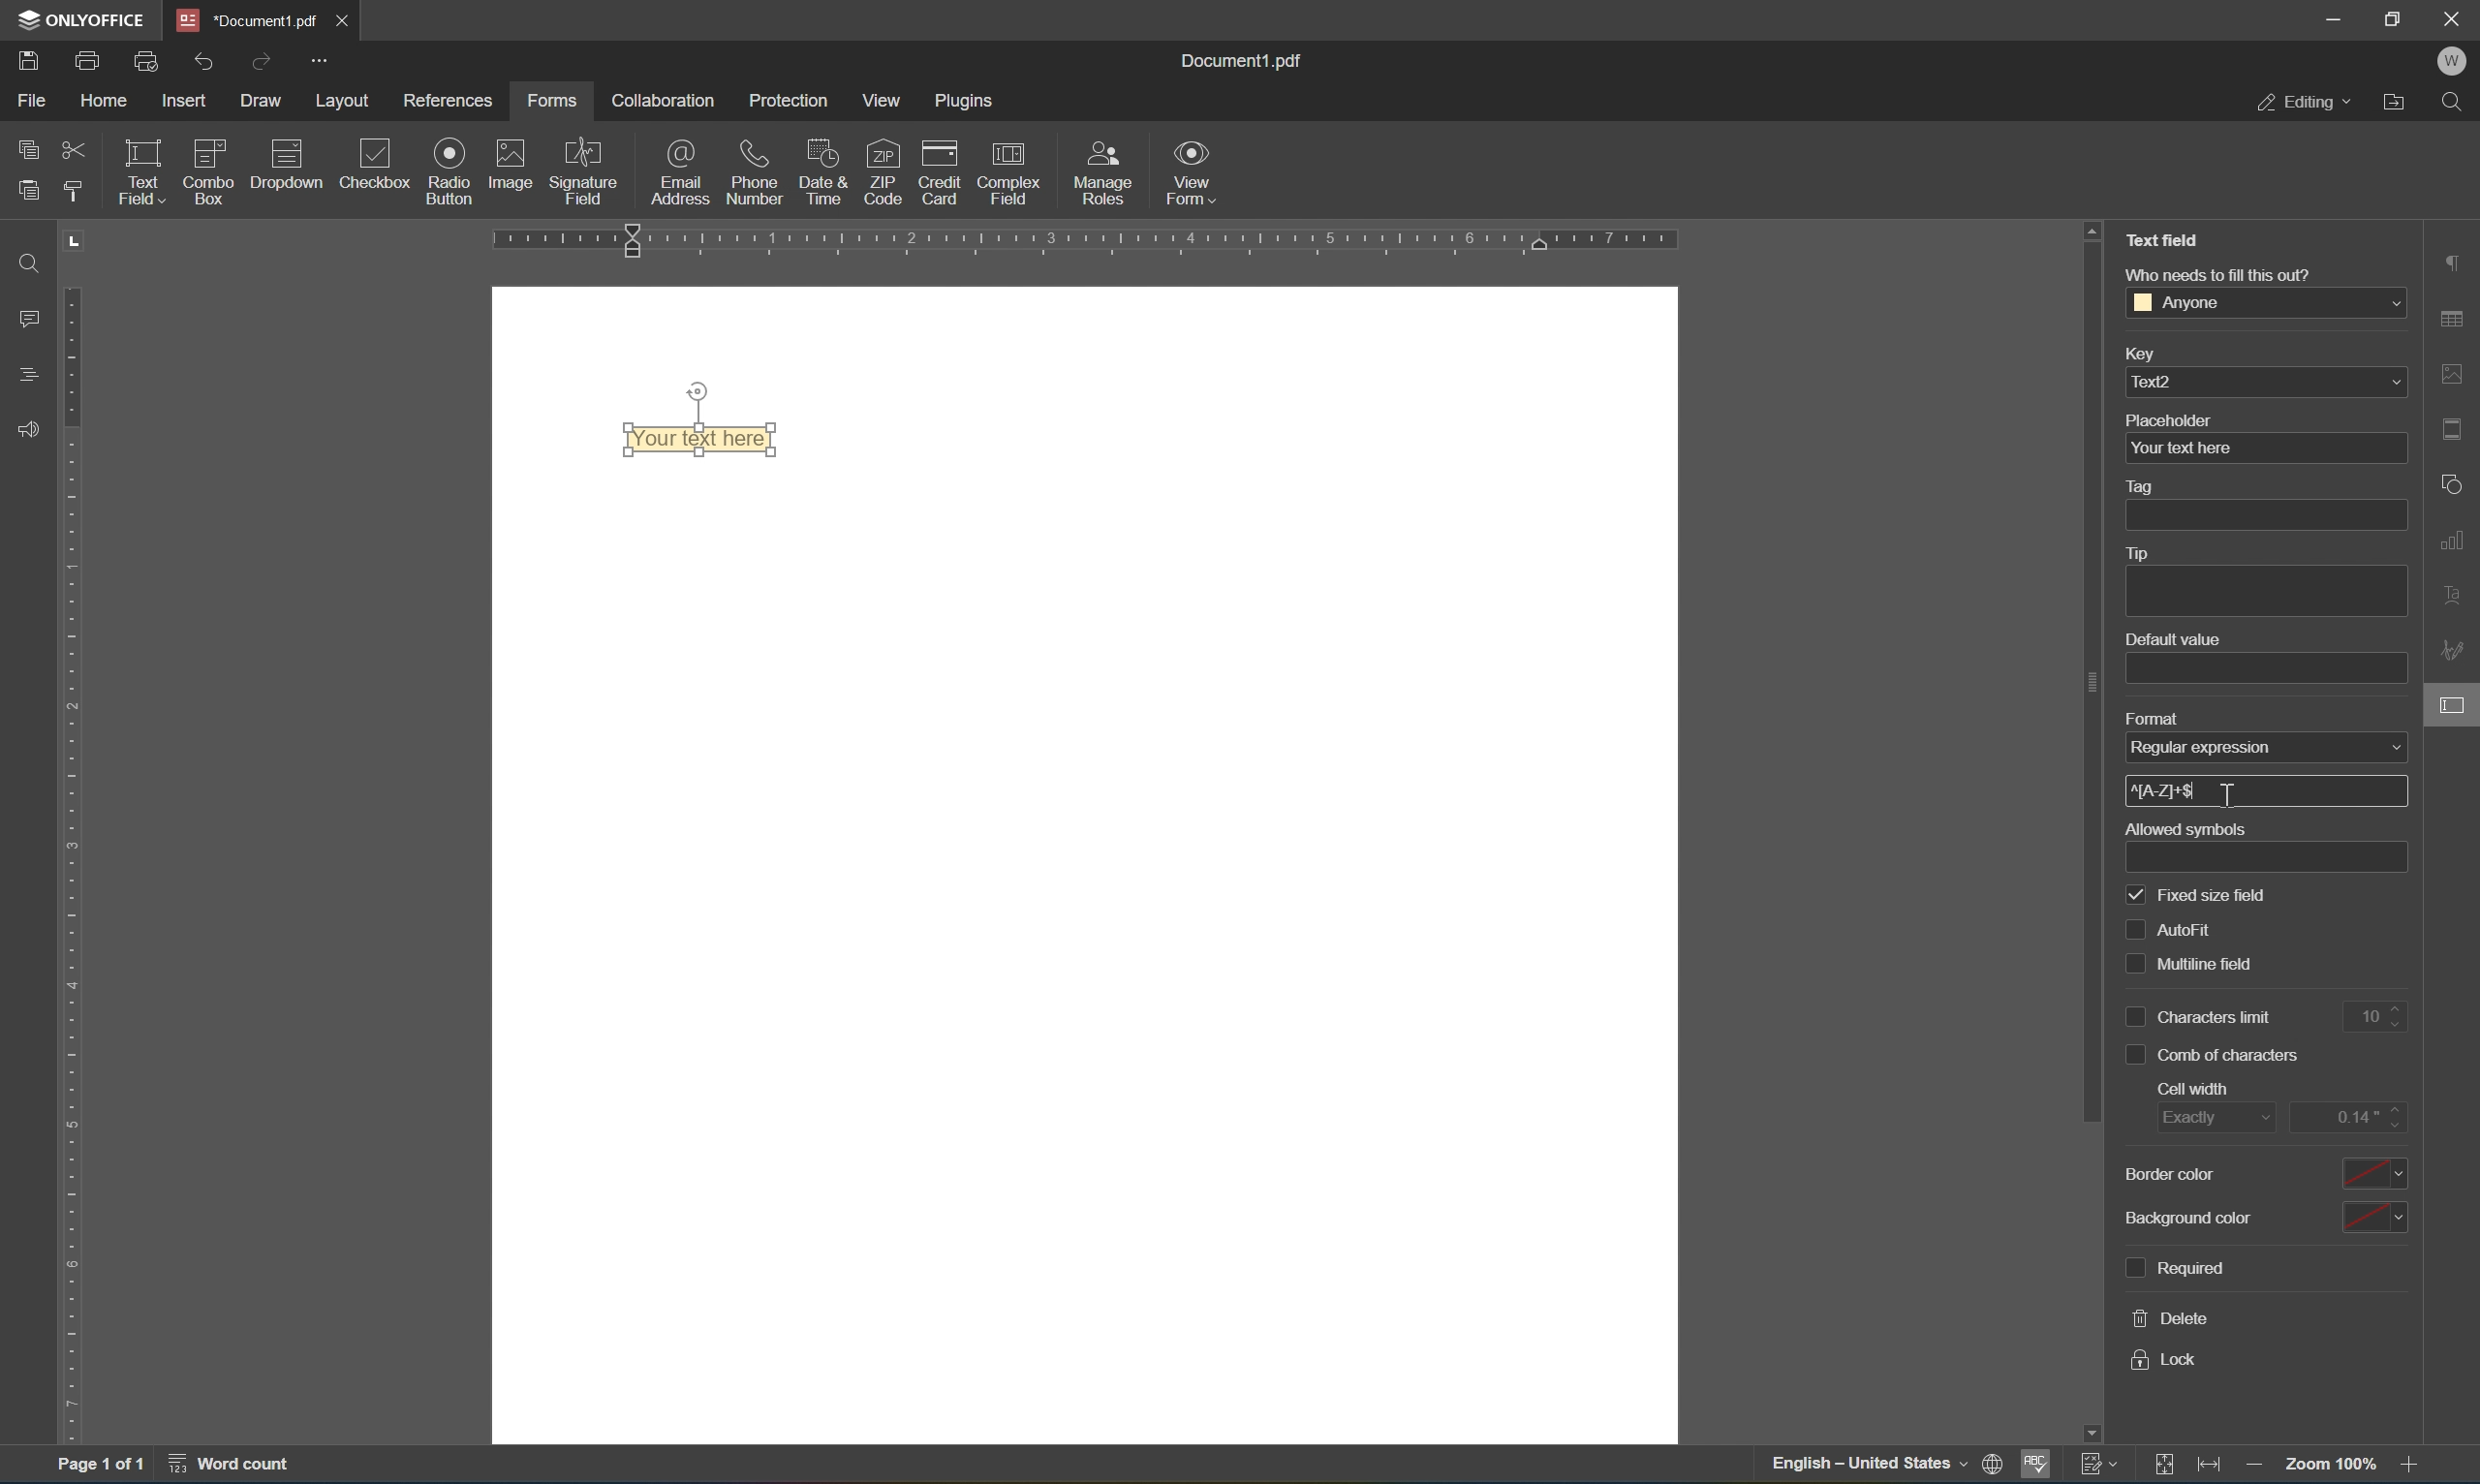 Image resolution: width=2480 pixels, height=1484 pixels. I want to click on image settings, so click(2451, 369).